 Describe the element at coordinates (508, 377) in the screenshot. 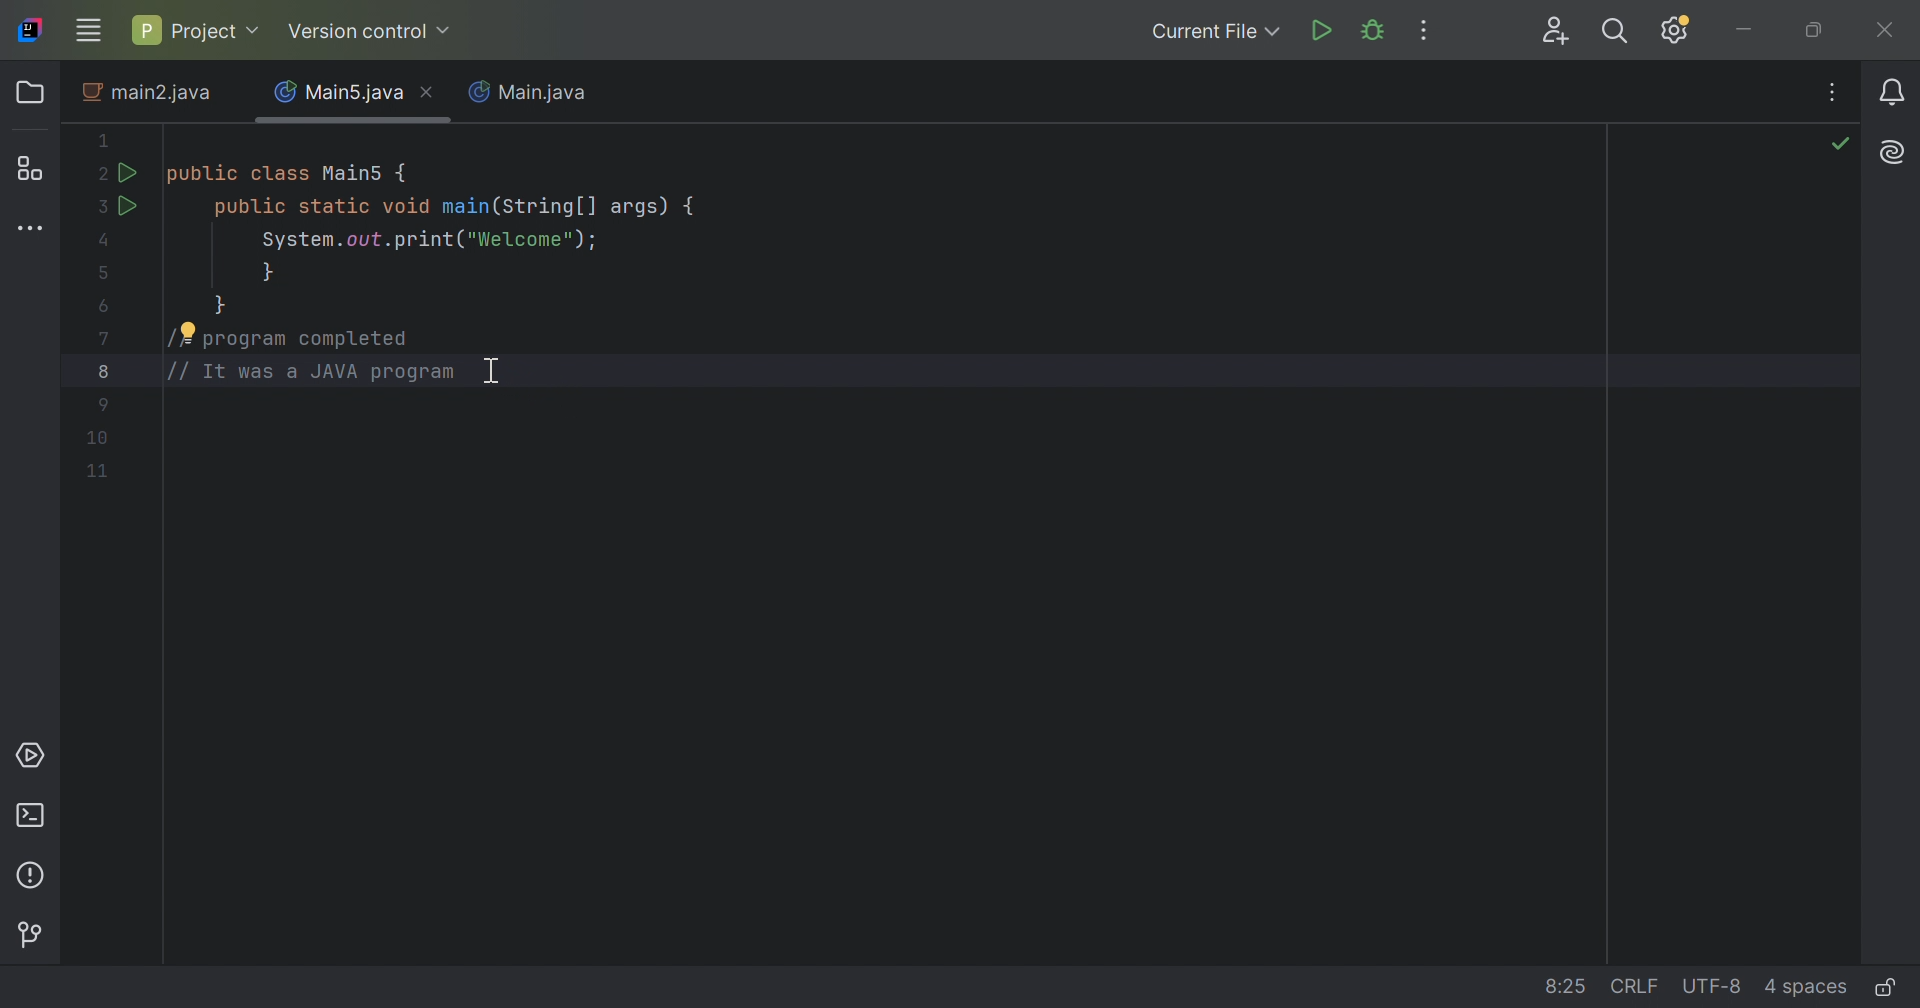

I see `I-beam cursor` at that location.